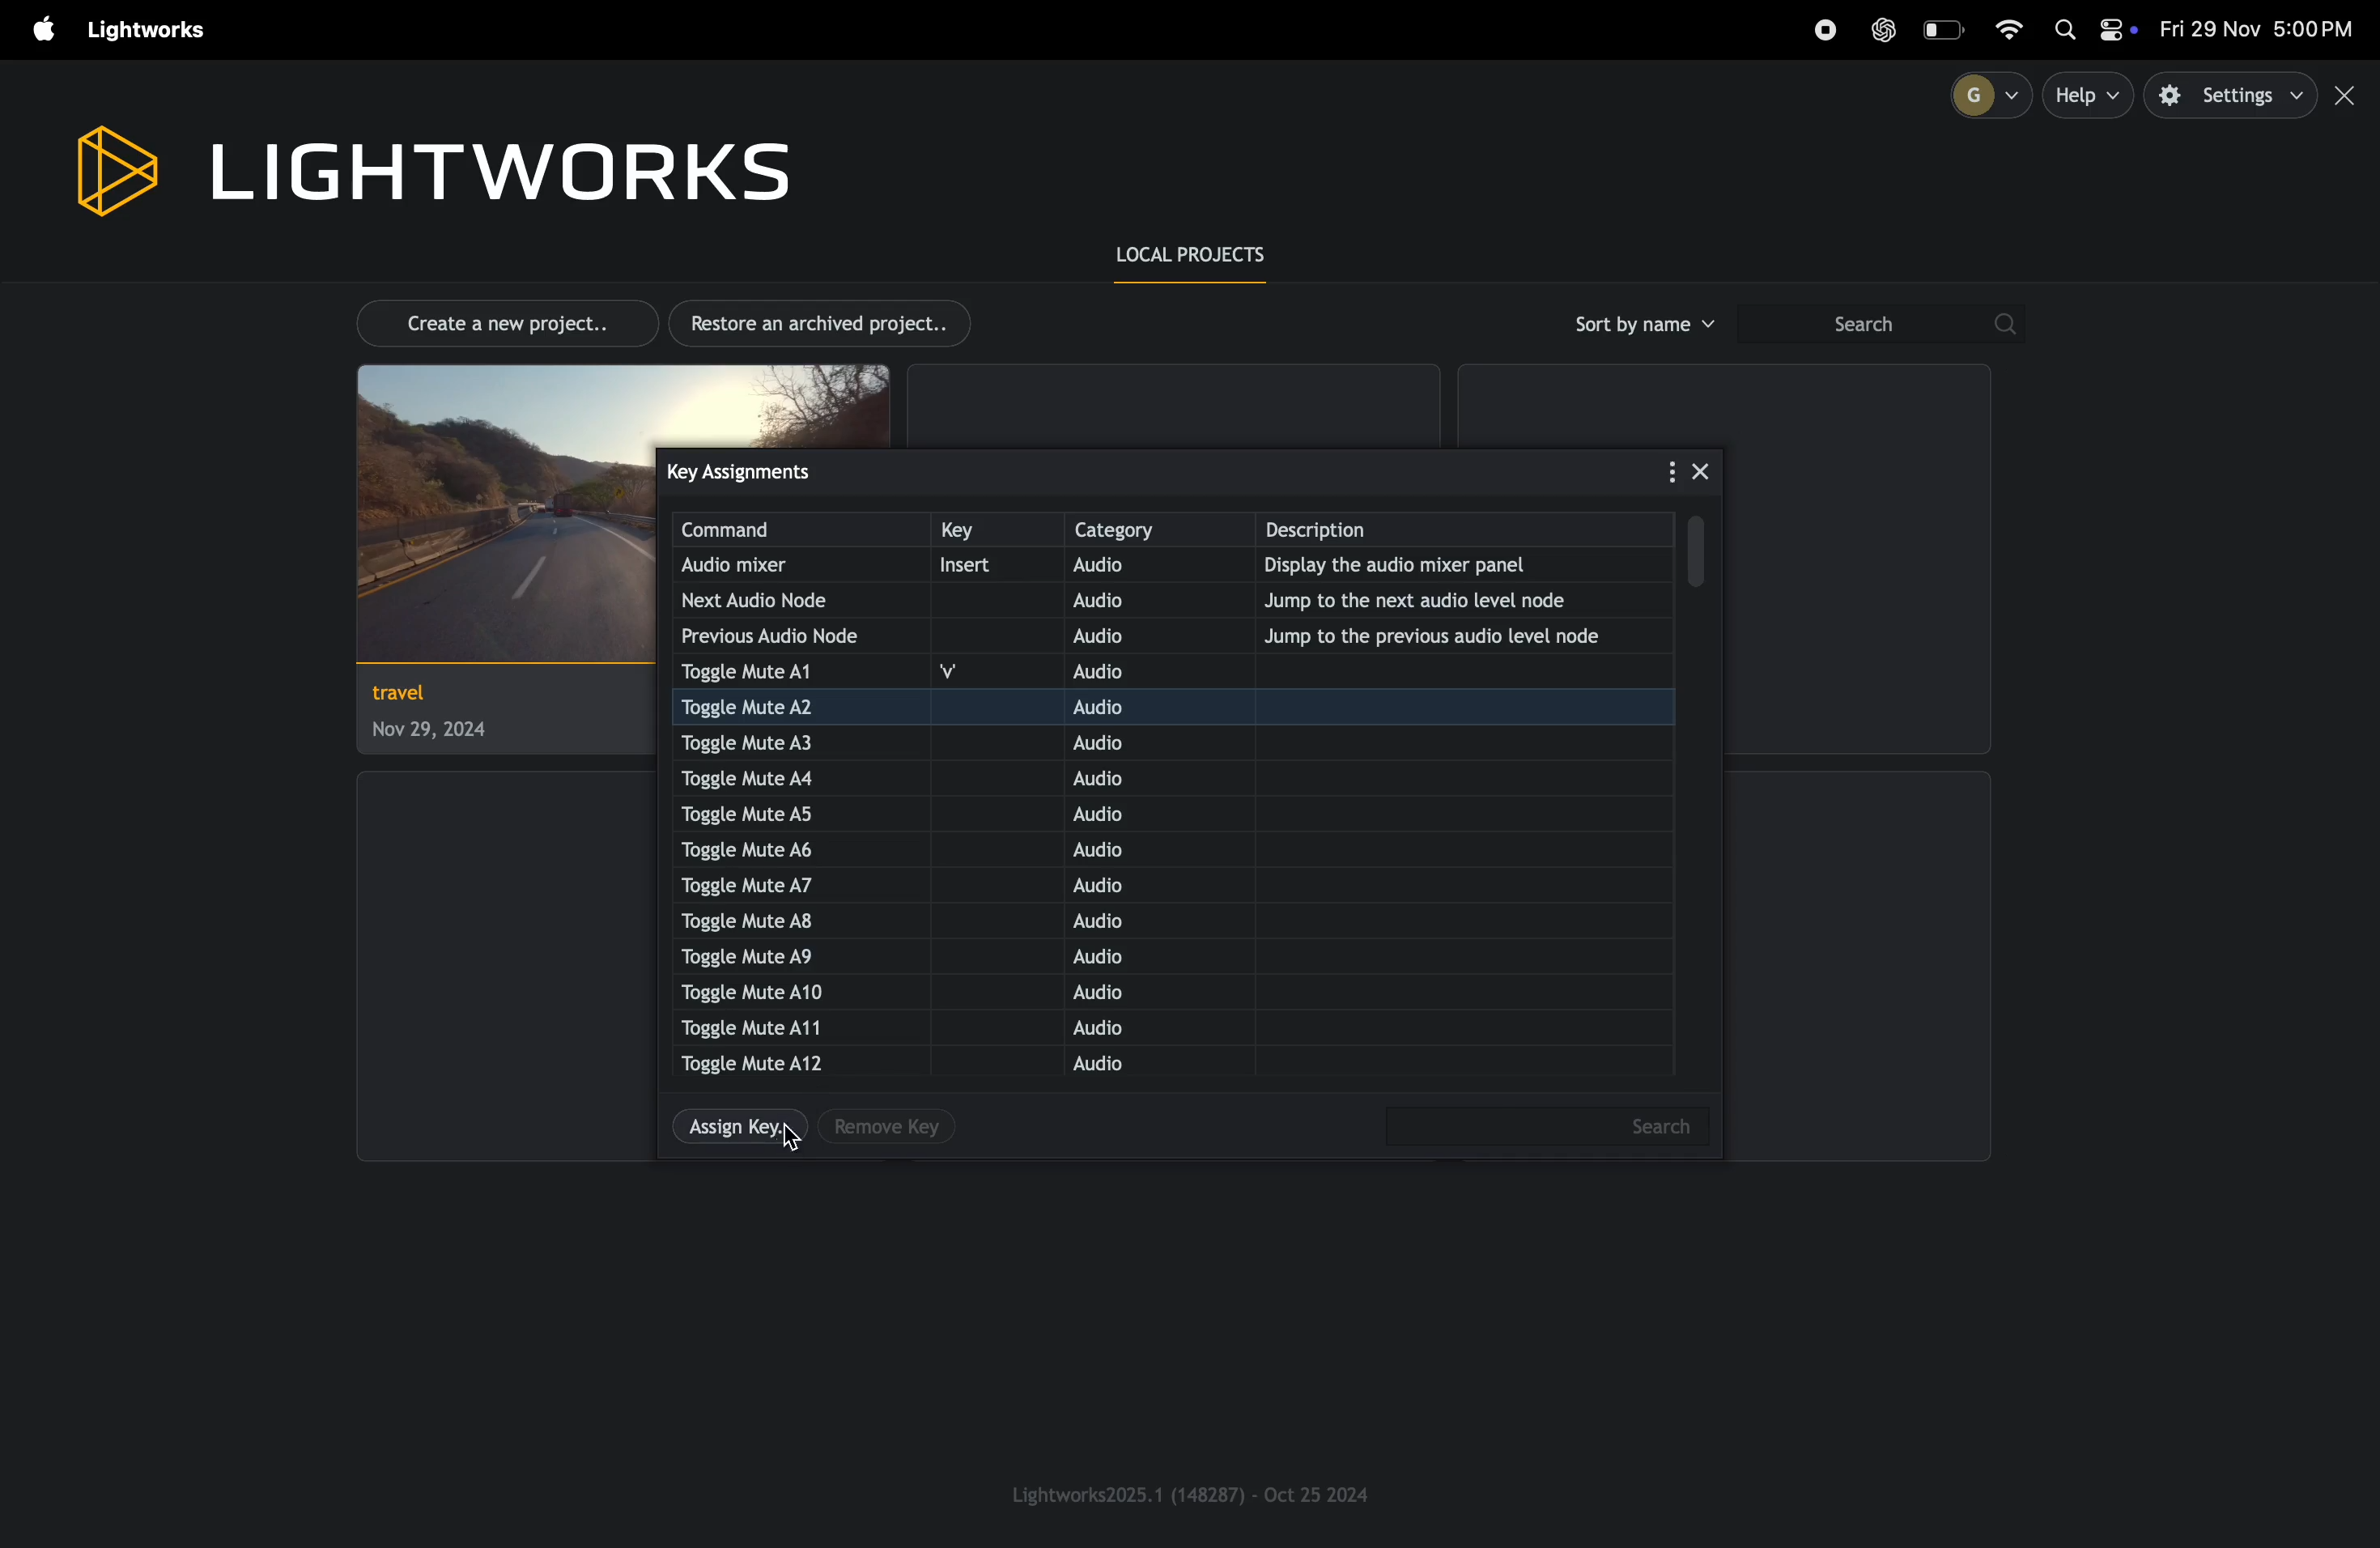 The height and width of the screenshot is (1548, 2380). What do you see at coordinates (756, 954) in the screenshot?
I see `toggle mute A9` at bounding box center [756, 954].